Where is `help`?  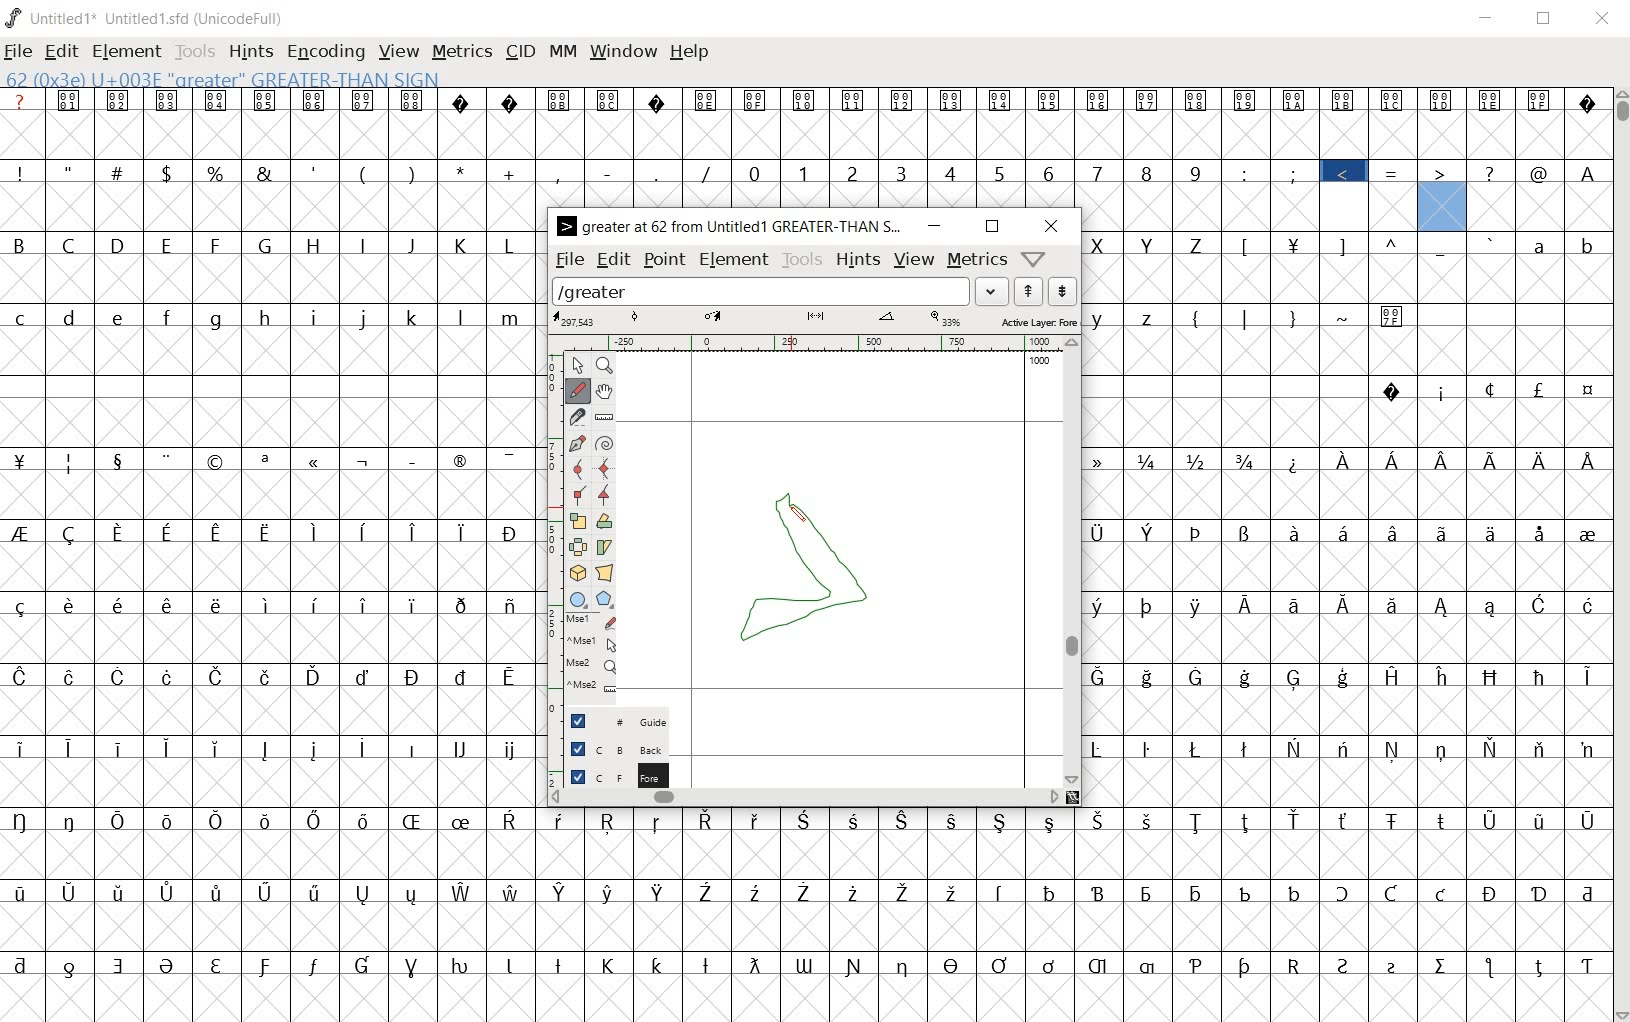
help is located at coordinates (689, 52).